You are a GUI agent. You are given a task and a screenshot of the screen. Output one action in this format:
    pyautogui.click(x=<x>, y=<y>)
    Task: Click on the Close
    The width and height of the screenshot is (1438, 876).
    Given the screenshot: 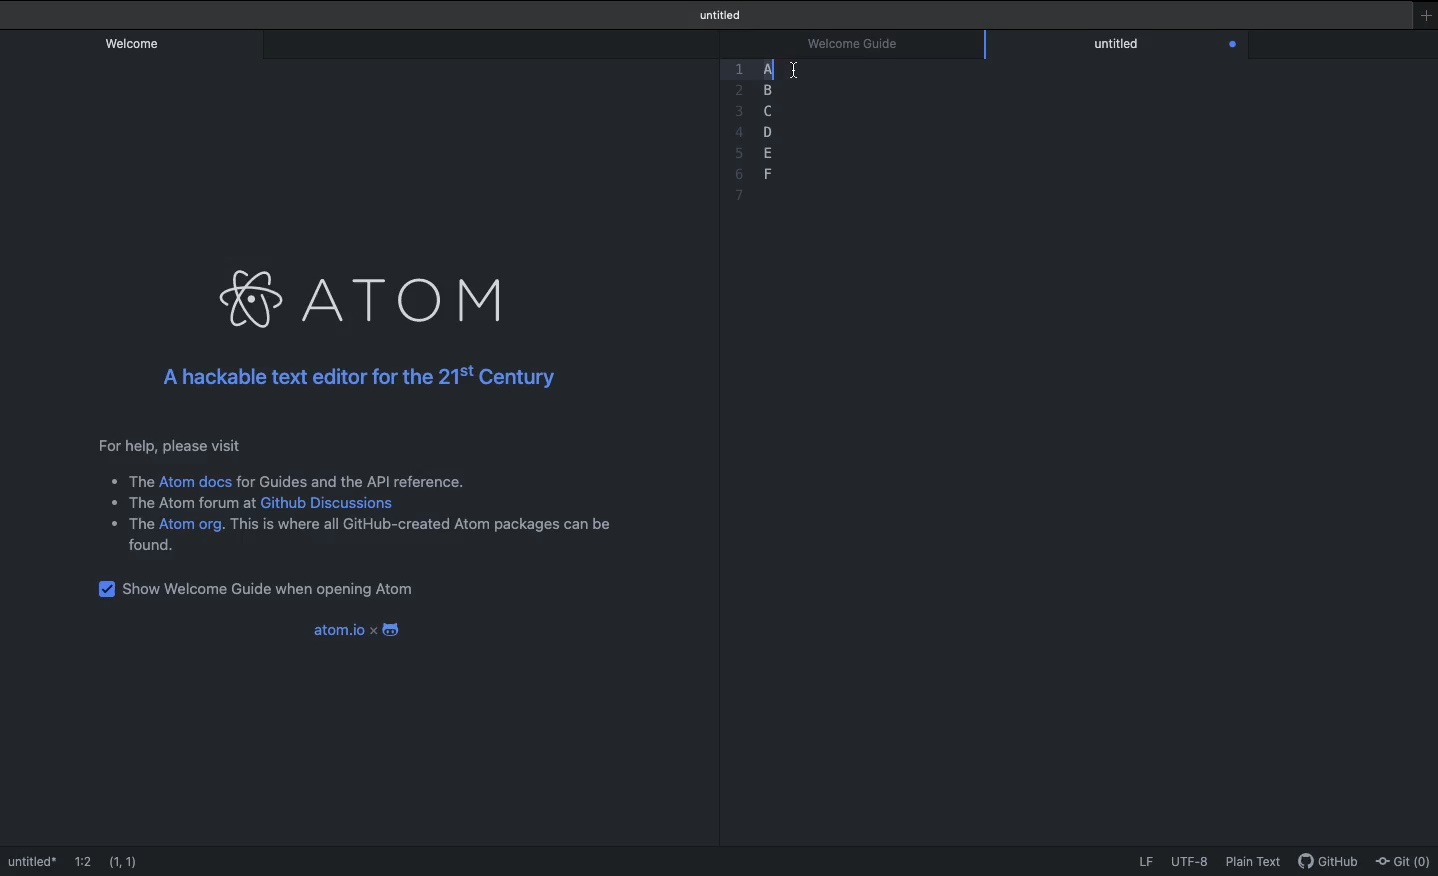 What is the action you would take?
    pyautogui.click(x=1233, y=45)
    